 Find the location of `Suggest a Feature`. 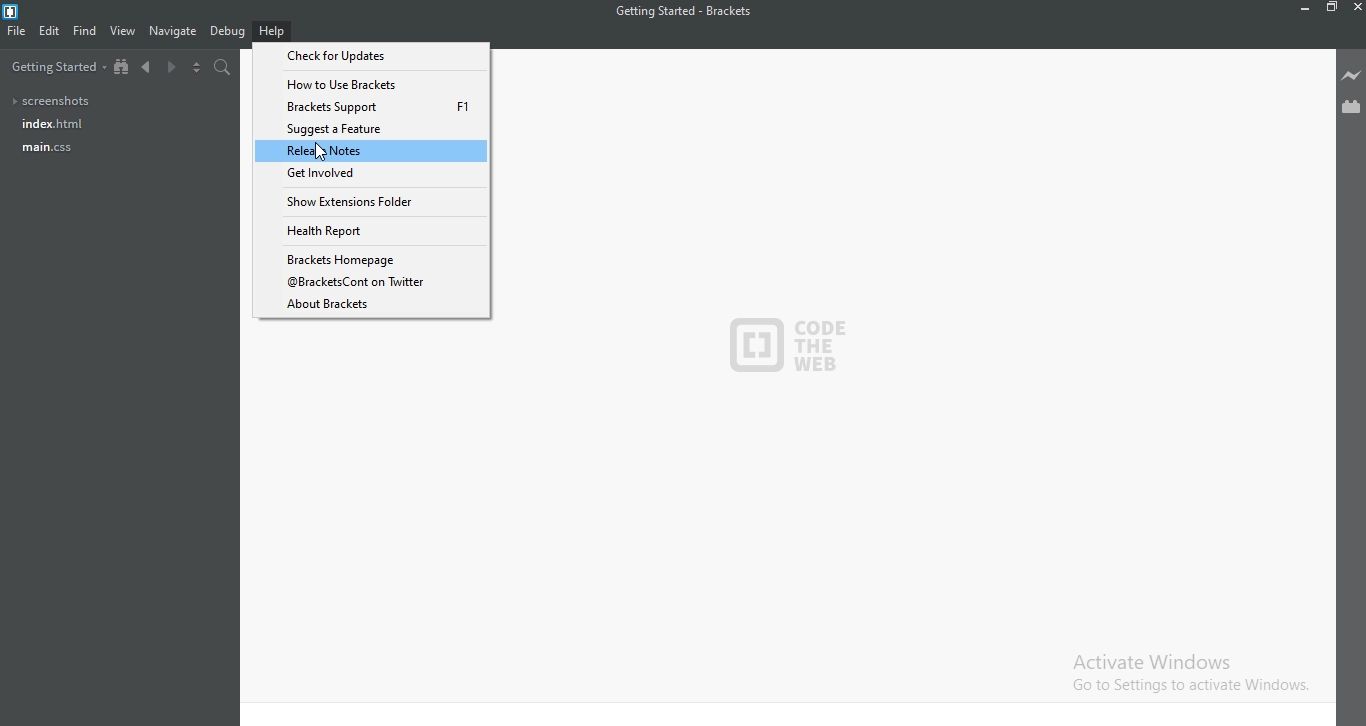

Suggest a Feature is located at coordinates (369, 128).